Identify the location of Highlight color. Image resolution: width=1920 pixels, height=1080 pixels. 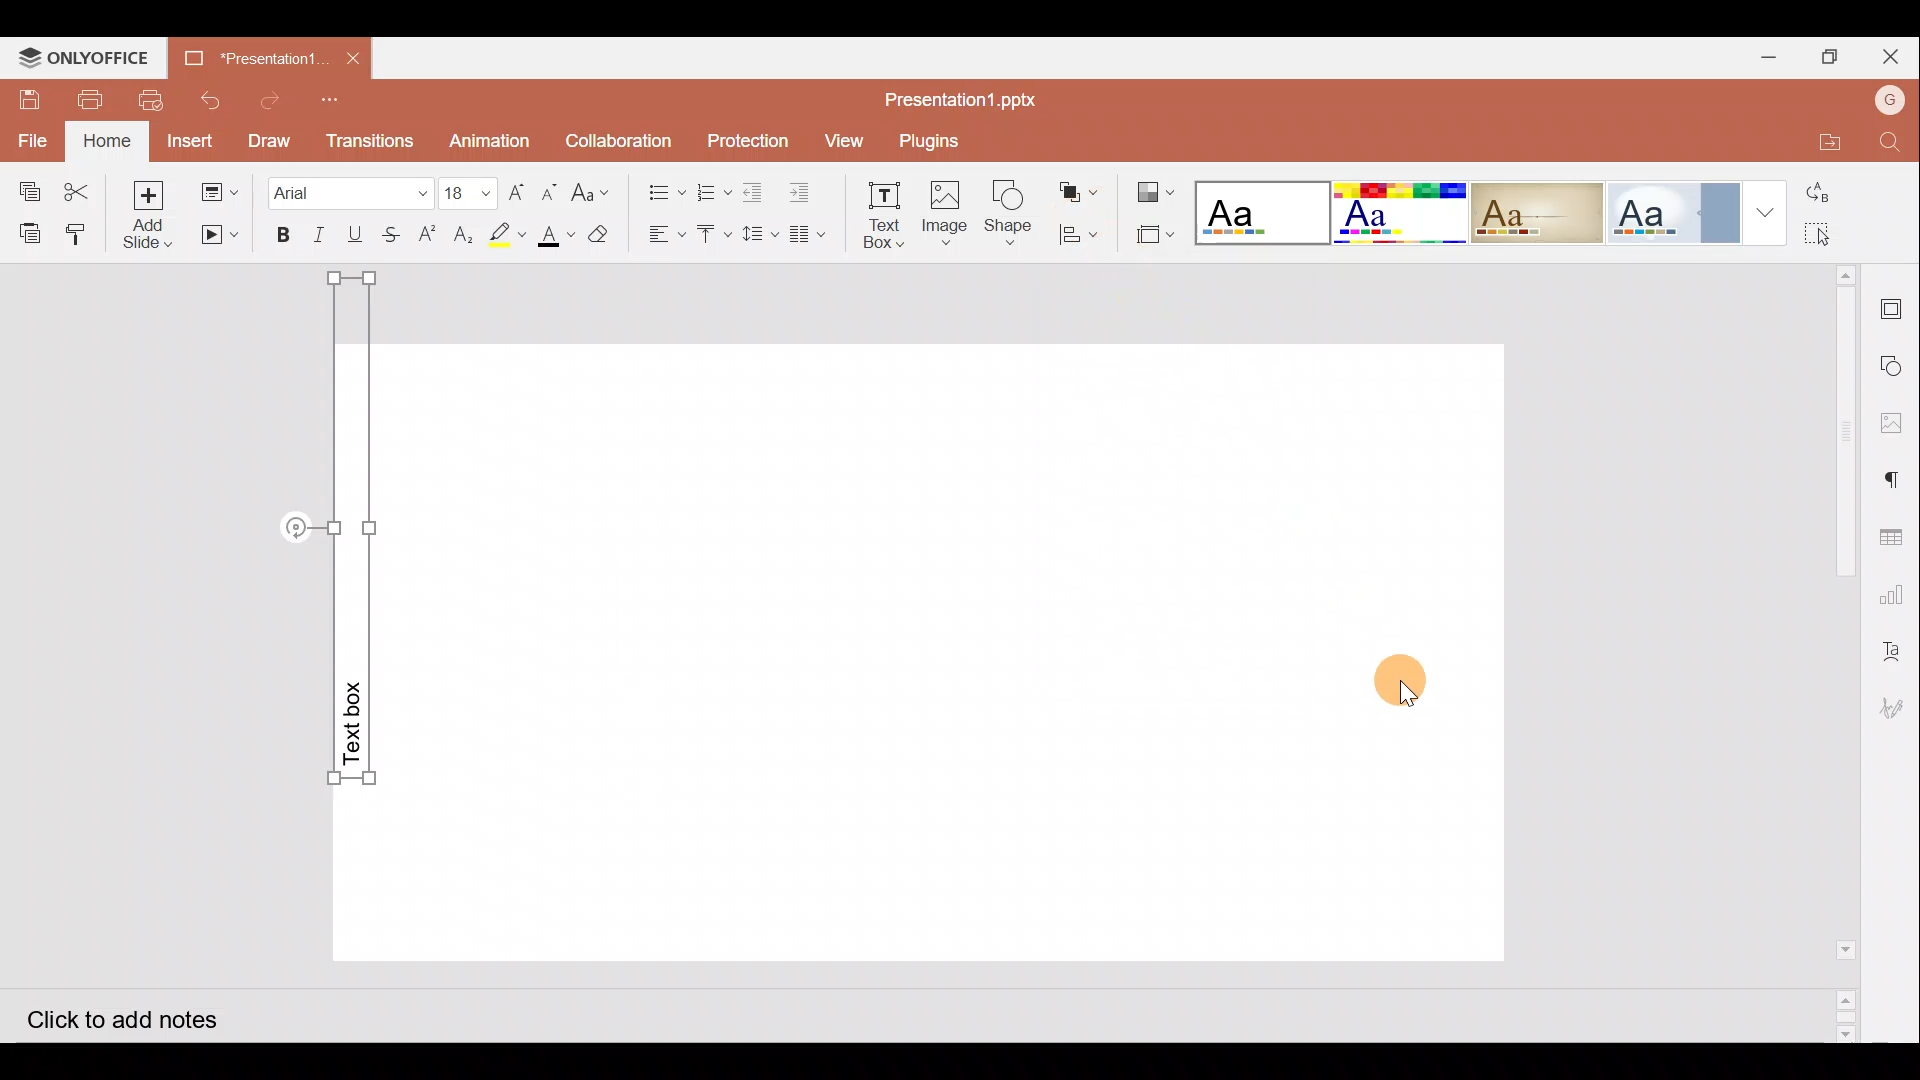
(502, 234).